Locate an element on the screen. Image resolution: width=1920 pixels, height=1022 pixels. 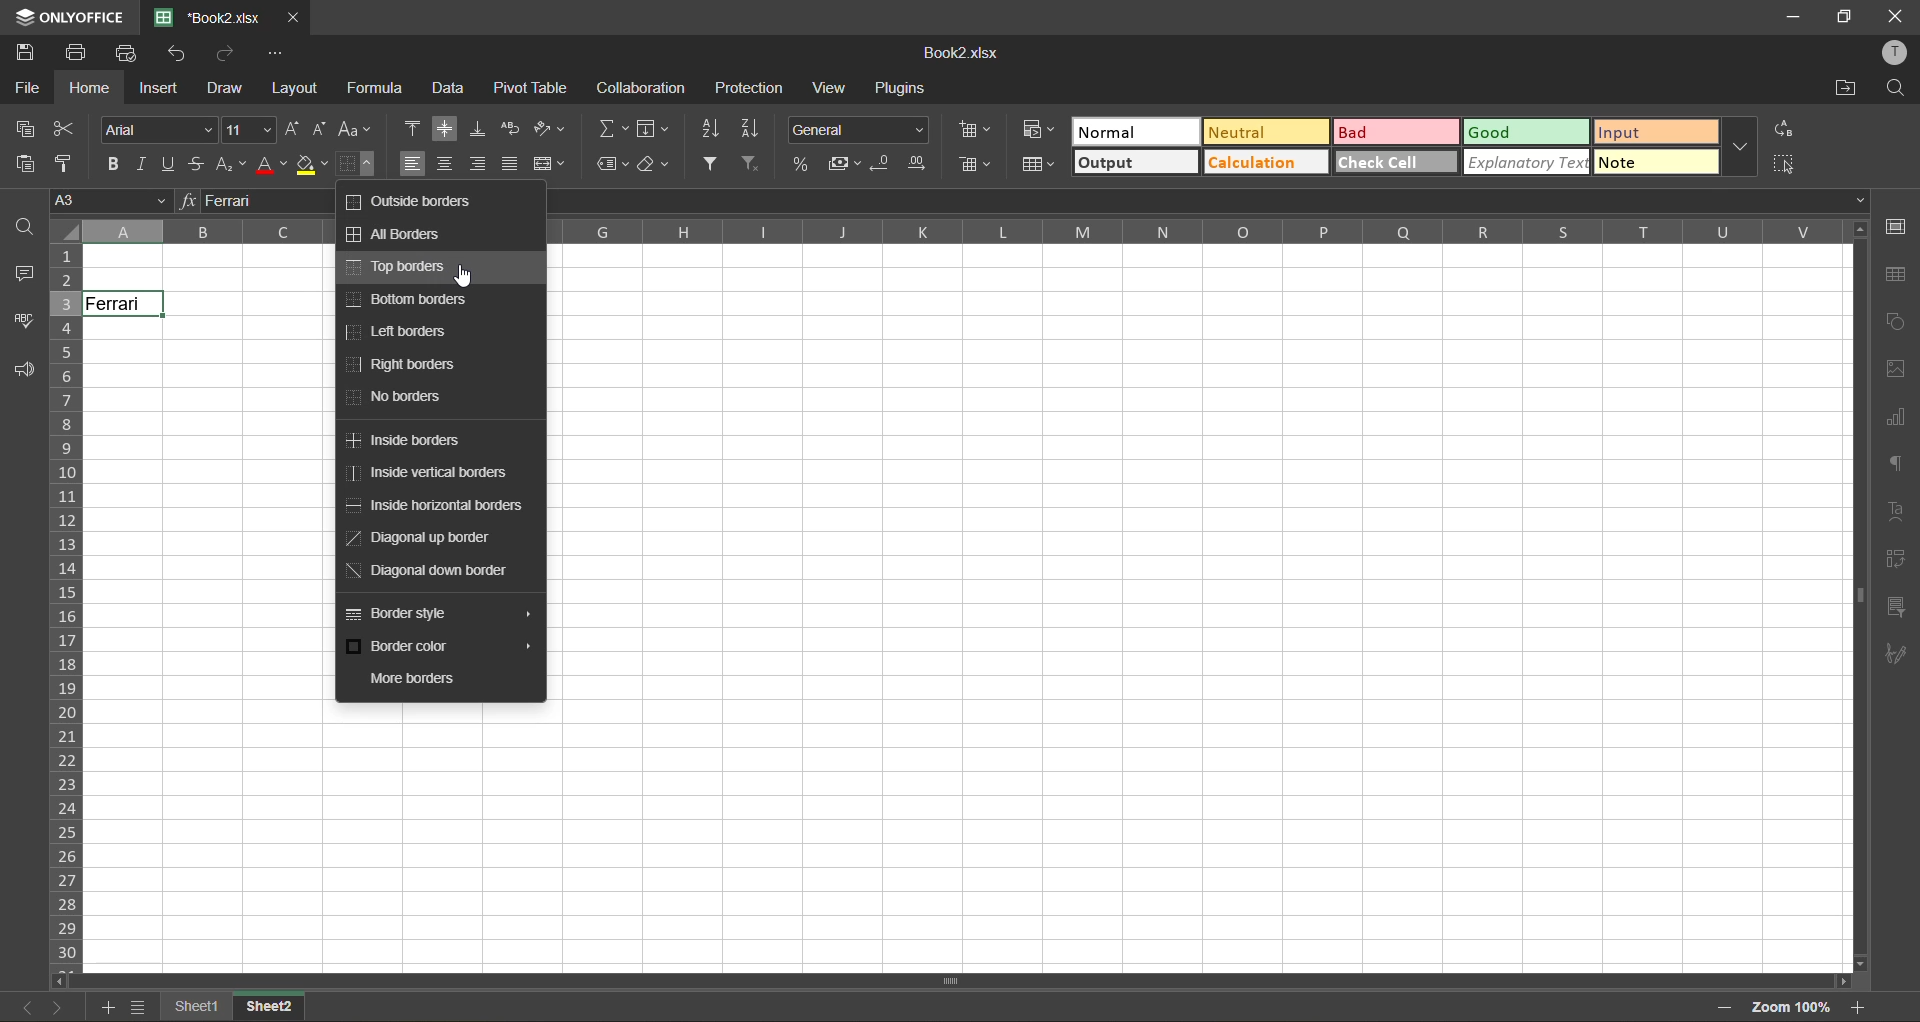
normal is located at coordinates (1134, 131).